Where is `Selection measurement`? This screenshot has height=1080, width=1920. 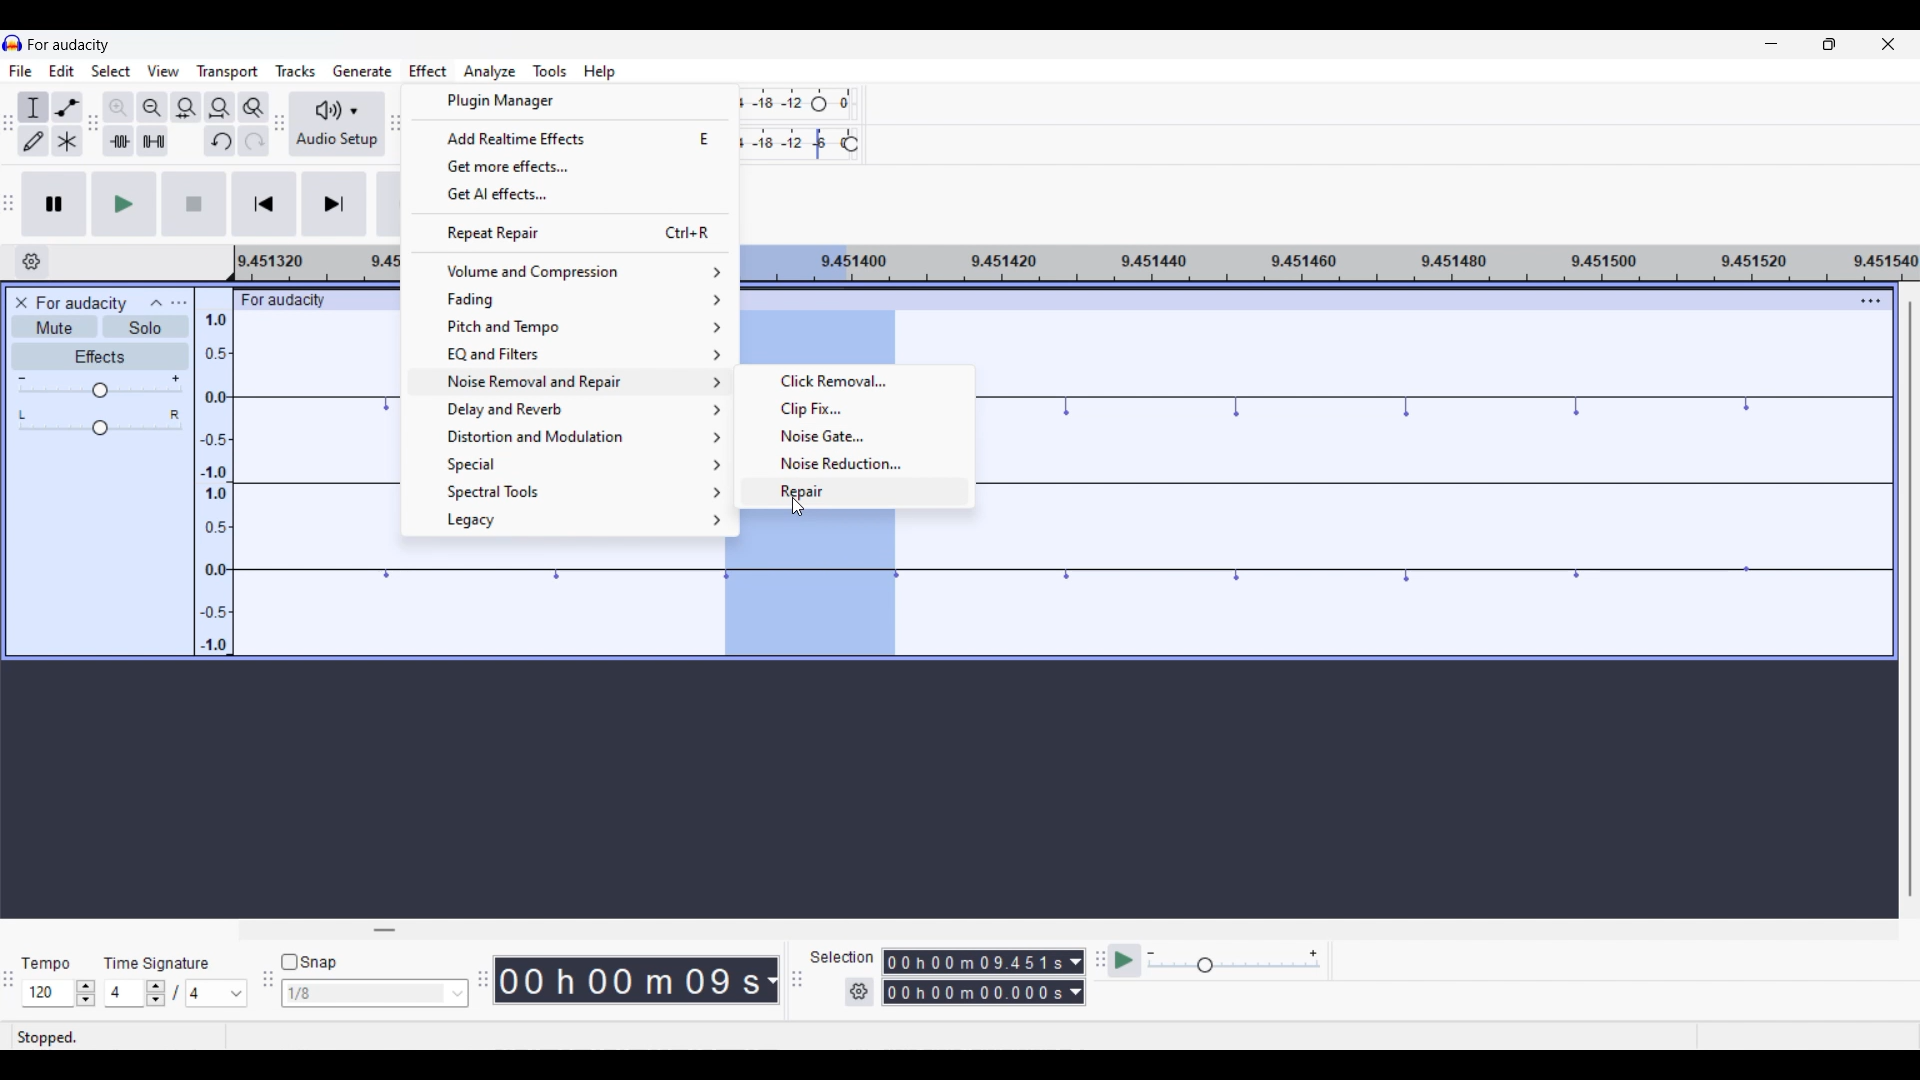
Selection measurement is located at coordinates (1075, 977).